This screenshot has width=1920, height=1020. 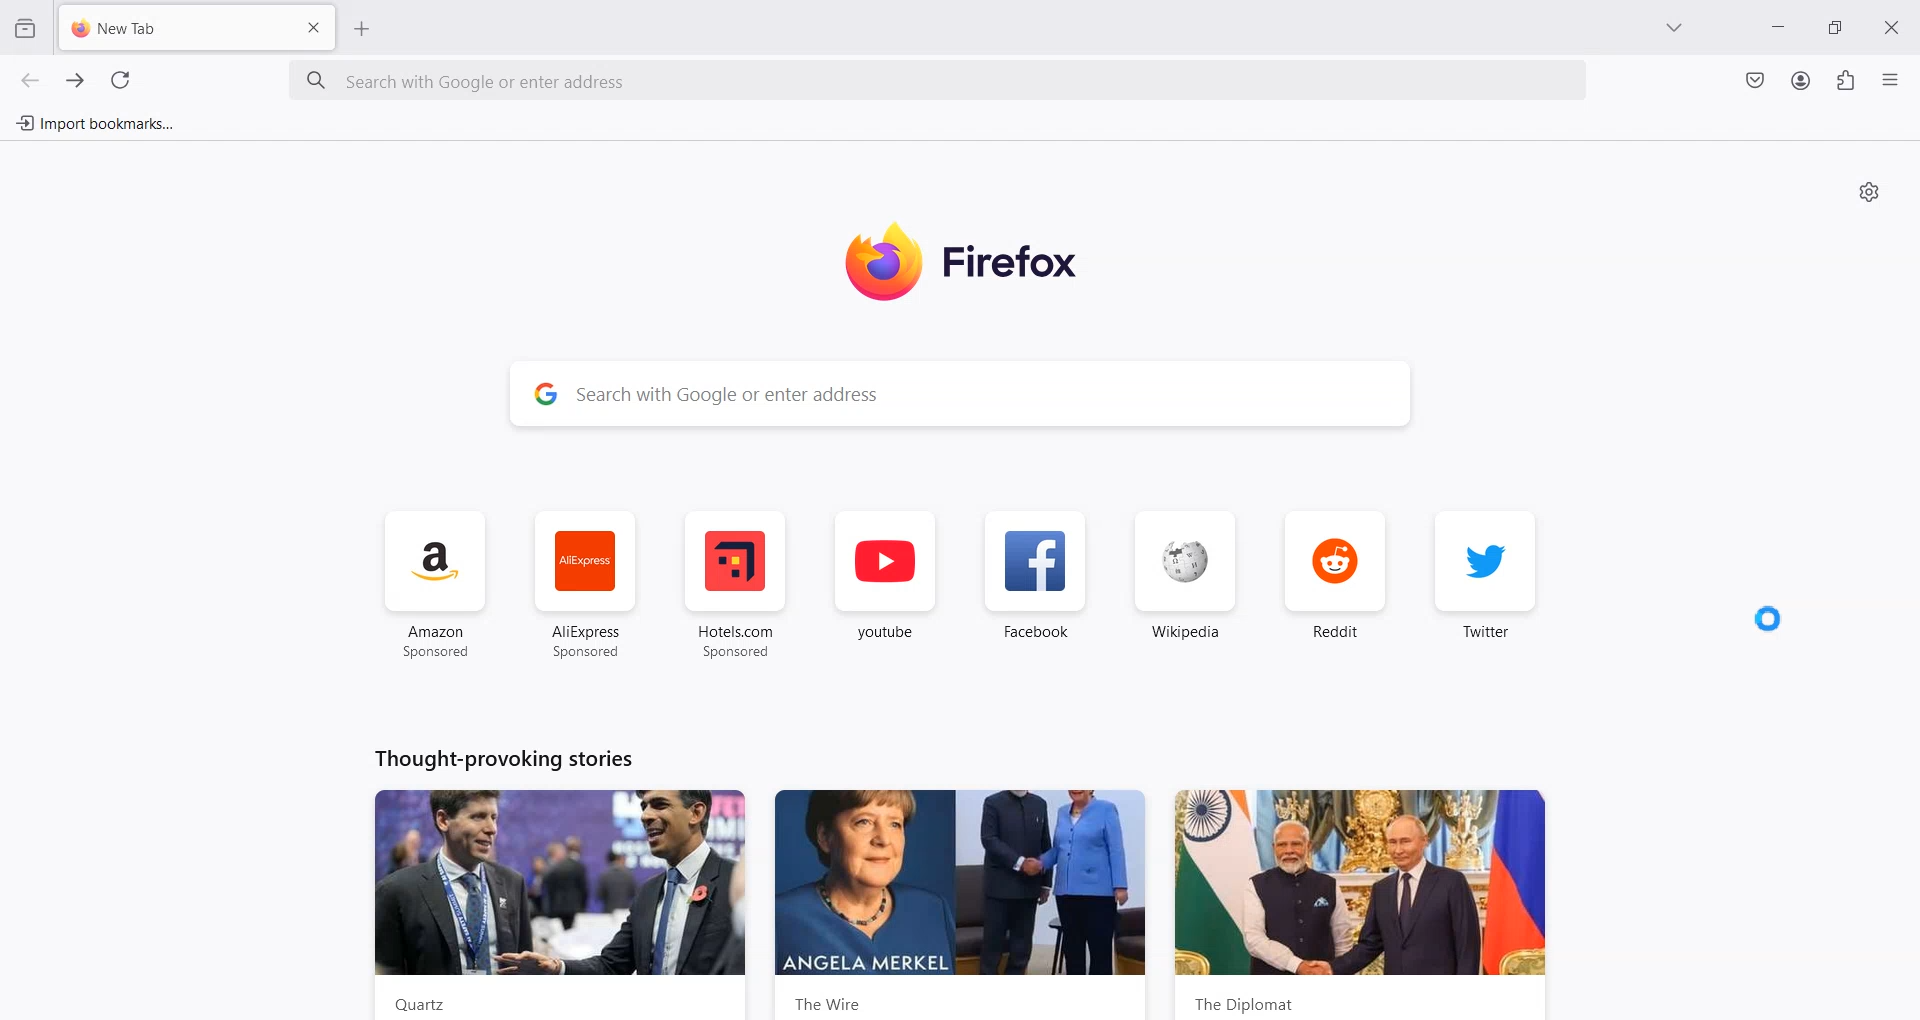 What do you see at coordinates (1360, 904) in the screenshot?
I see `the diplomat` at bounding box center [1360, 904].